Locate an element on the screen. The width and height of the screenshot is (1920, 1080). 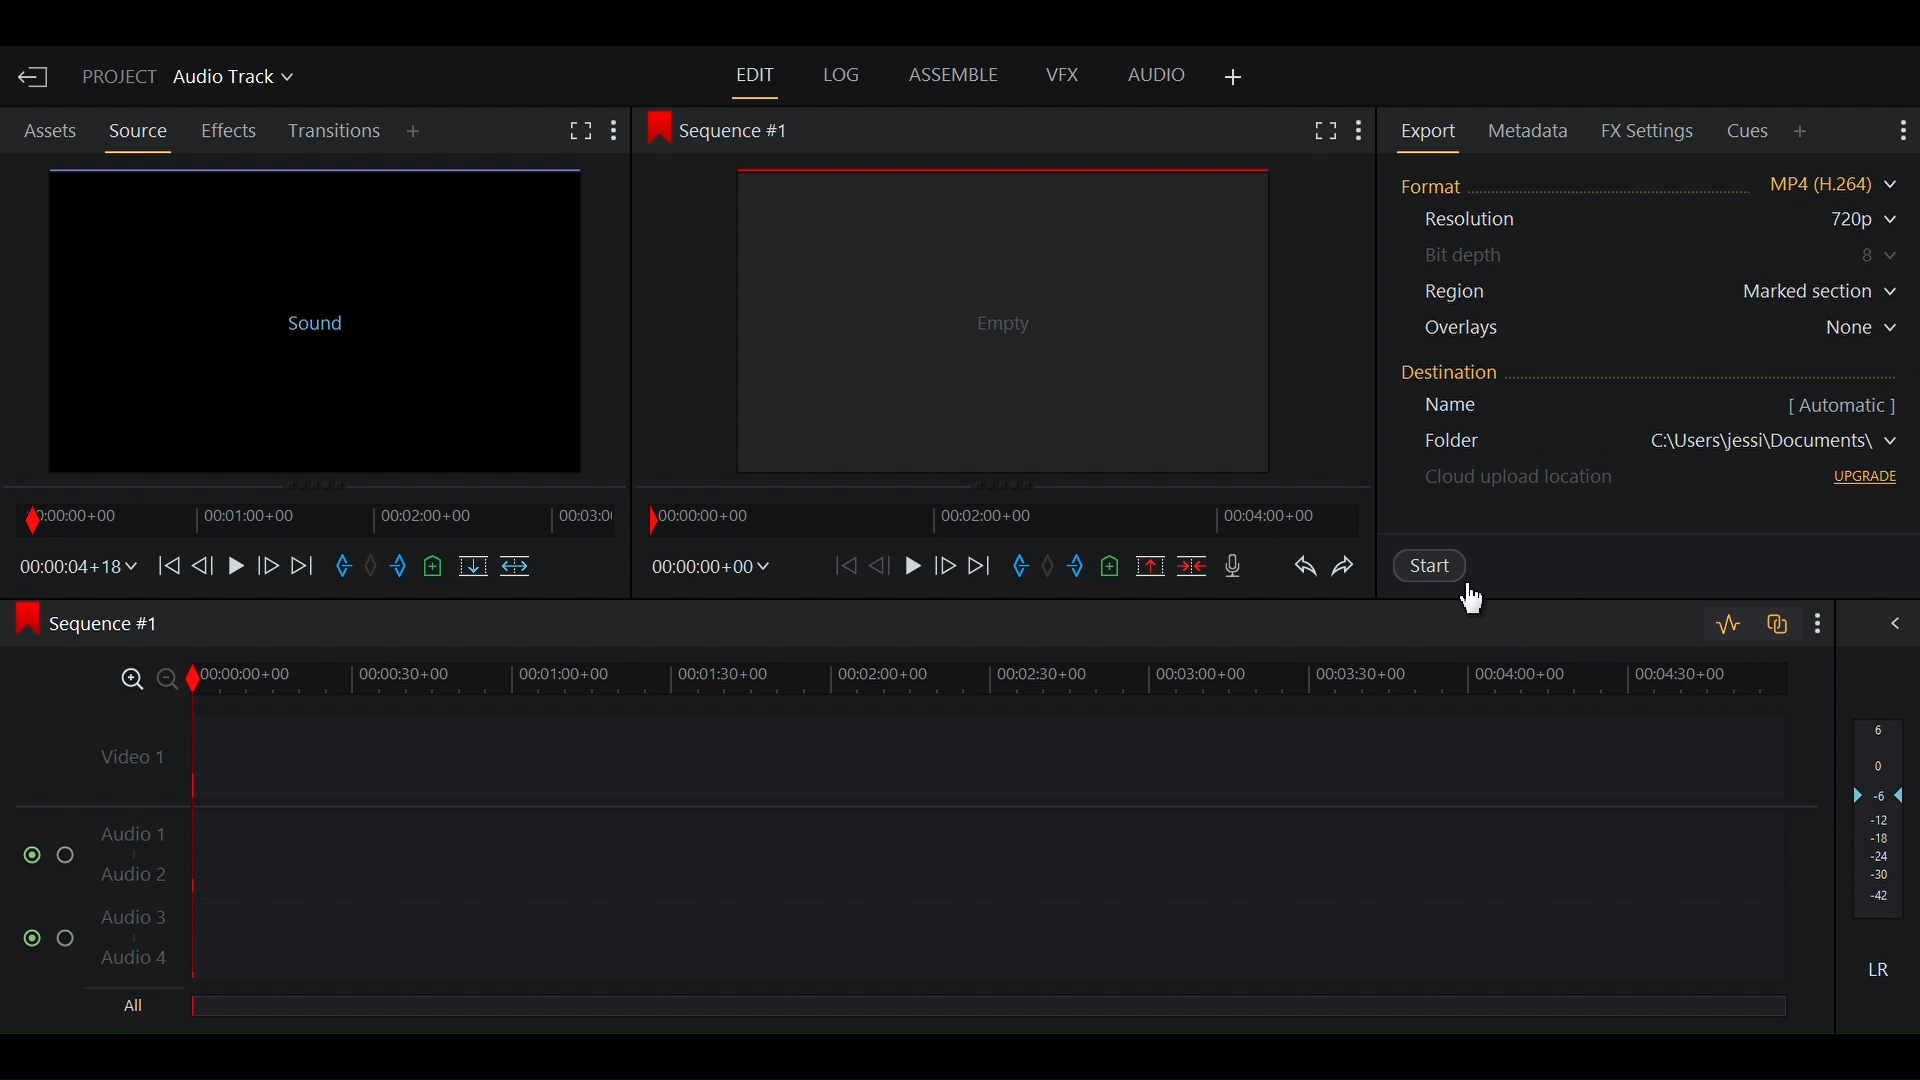
720p is located at coordinates (1839, 220).